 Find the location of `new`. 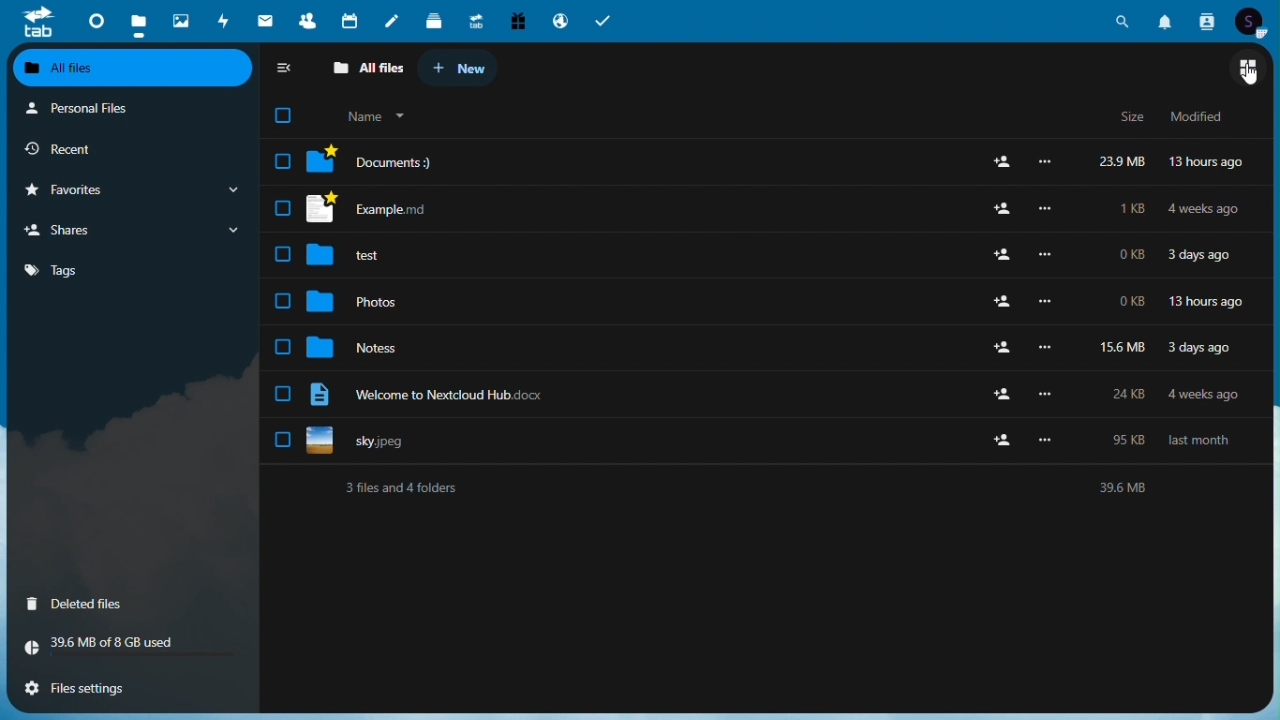

new is located at coordinates (457, 67).